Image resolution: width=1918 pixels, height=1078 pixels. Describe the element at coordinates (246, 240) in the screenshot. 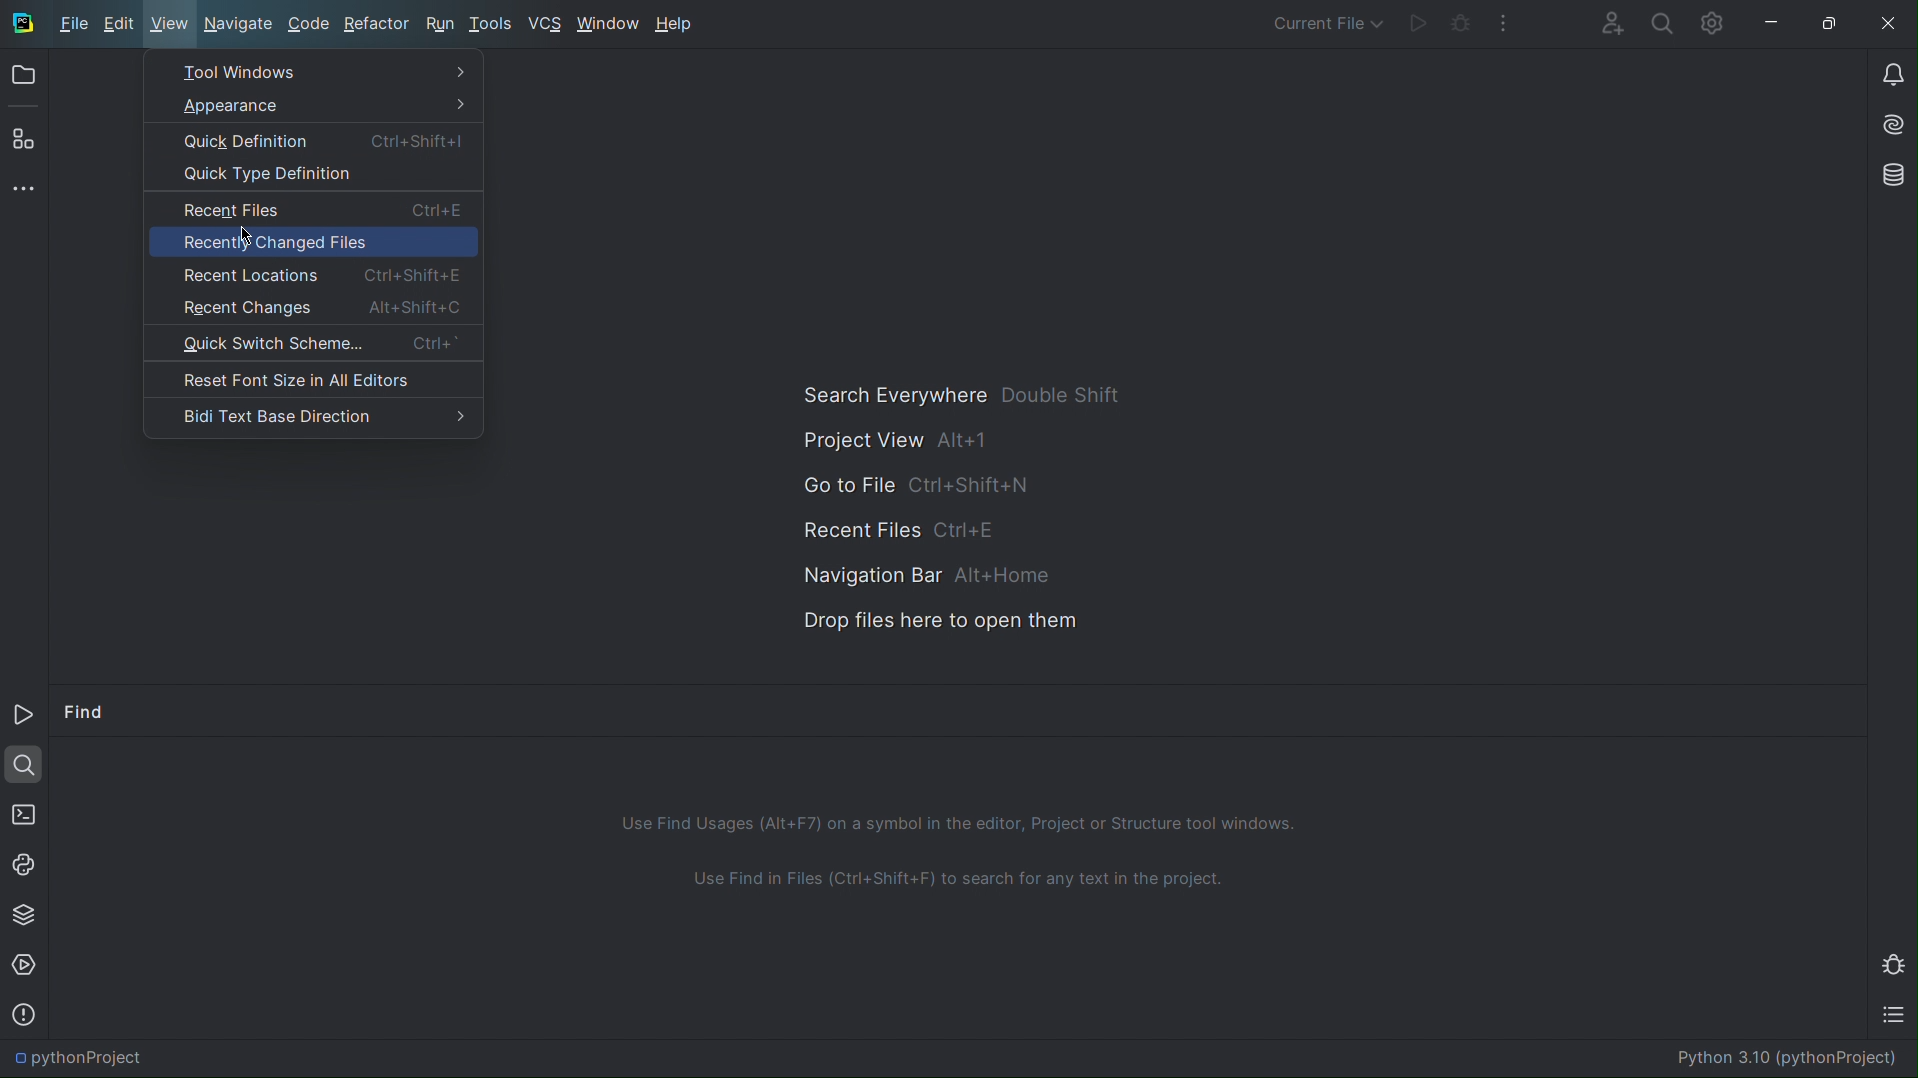

I see `cursor` at that location.